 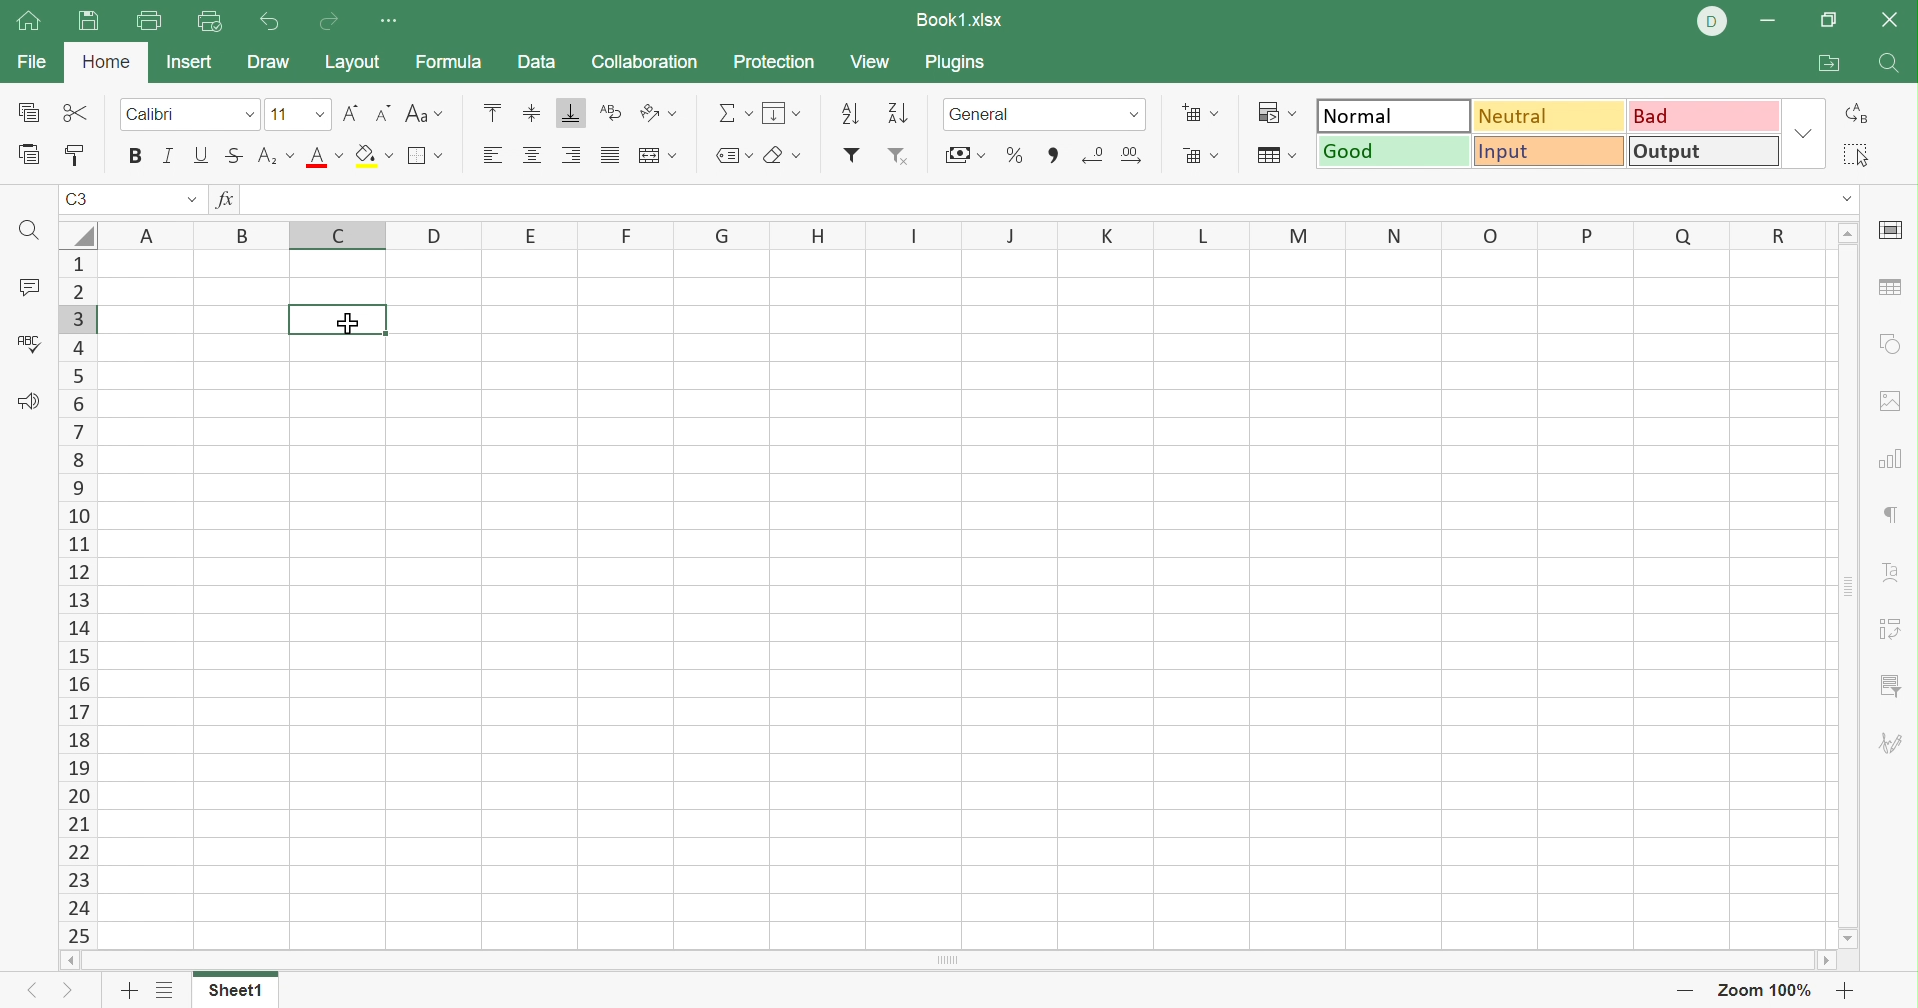 I want to click on Underline, so click(x=203, y=154).